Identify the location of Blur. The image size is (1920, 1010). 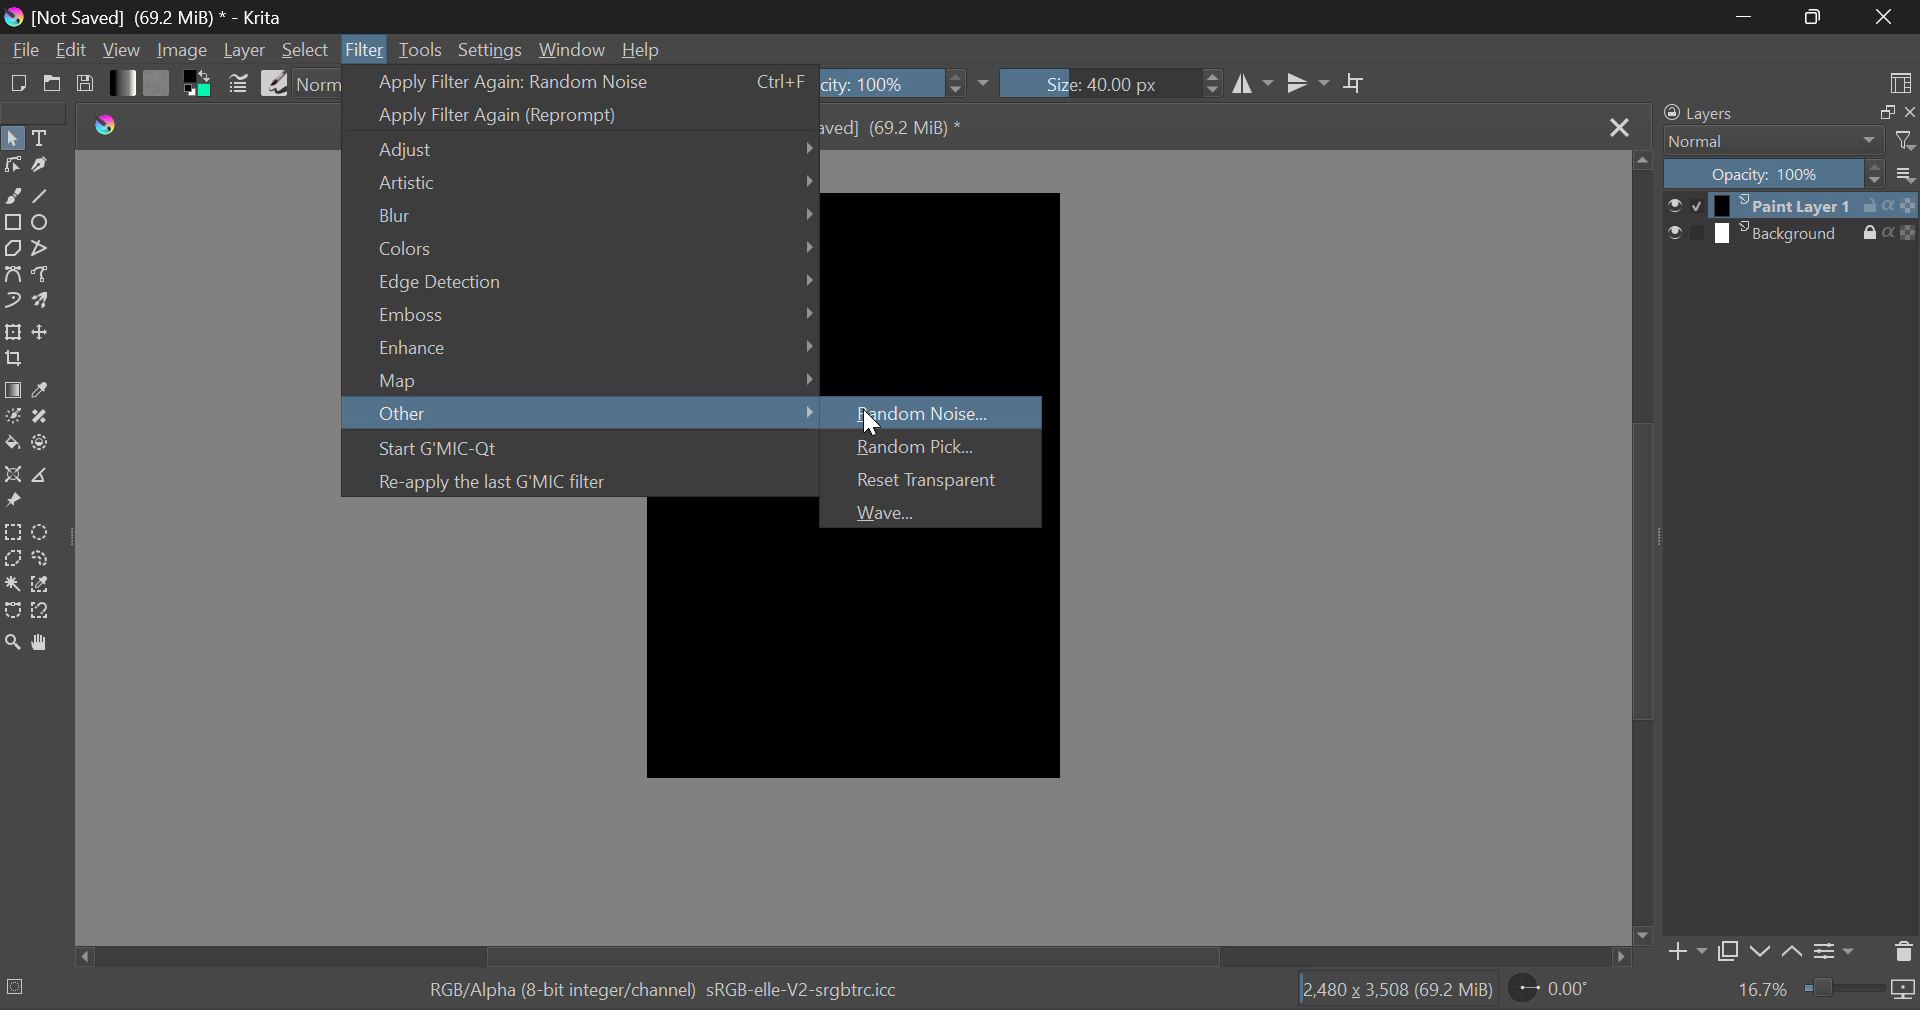
(584, 211).